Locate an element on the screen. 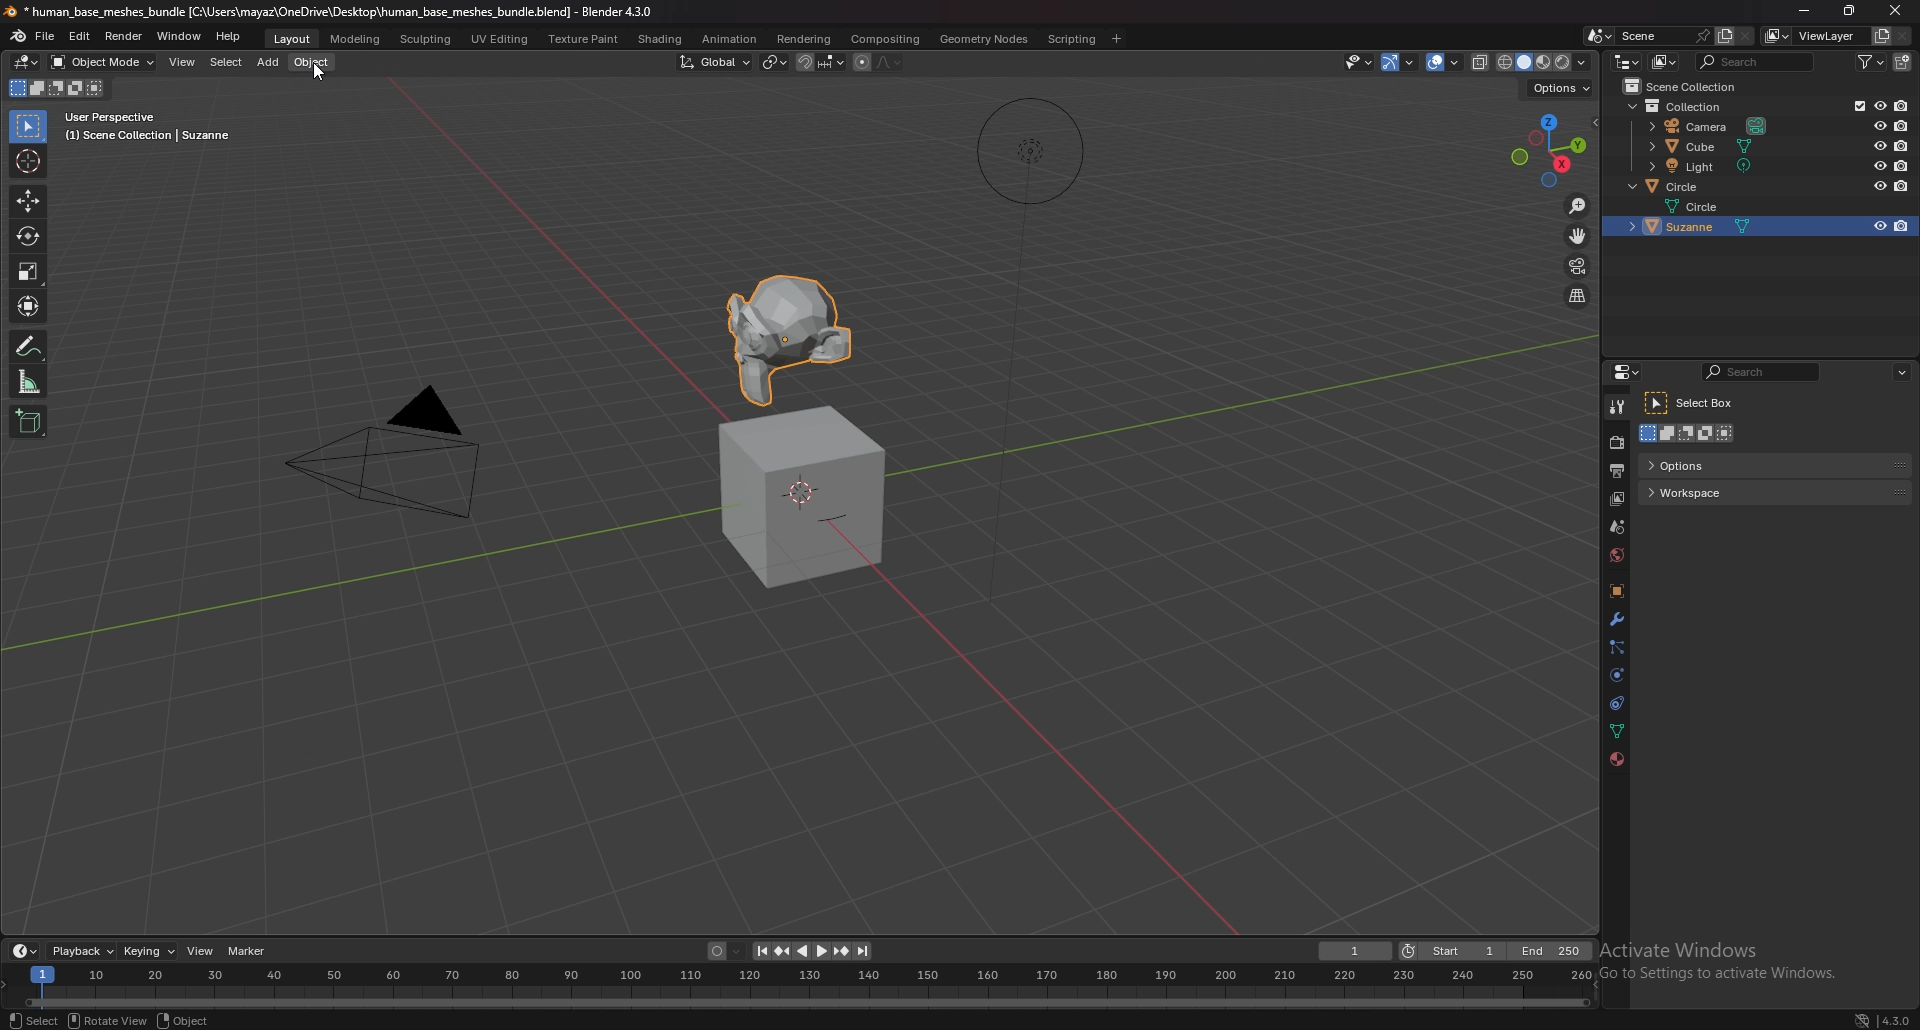 Image resolution: width=1920 pixels, height=1030 pixels. scripting is located at coordinates (1073, 39).